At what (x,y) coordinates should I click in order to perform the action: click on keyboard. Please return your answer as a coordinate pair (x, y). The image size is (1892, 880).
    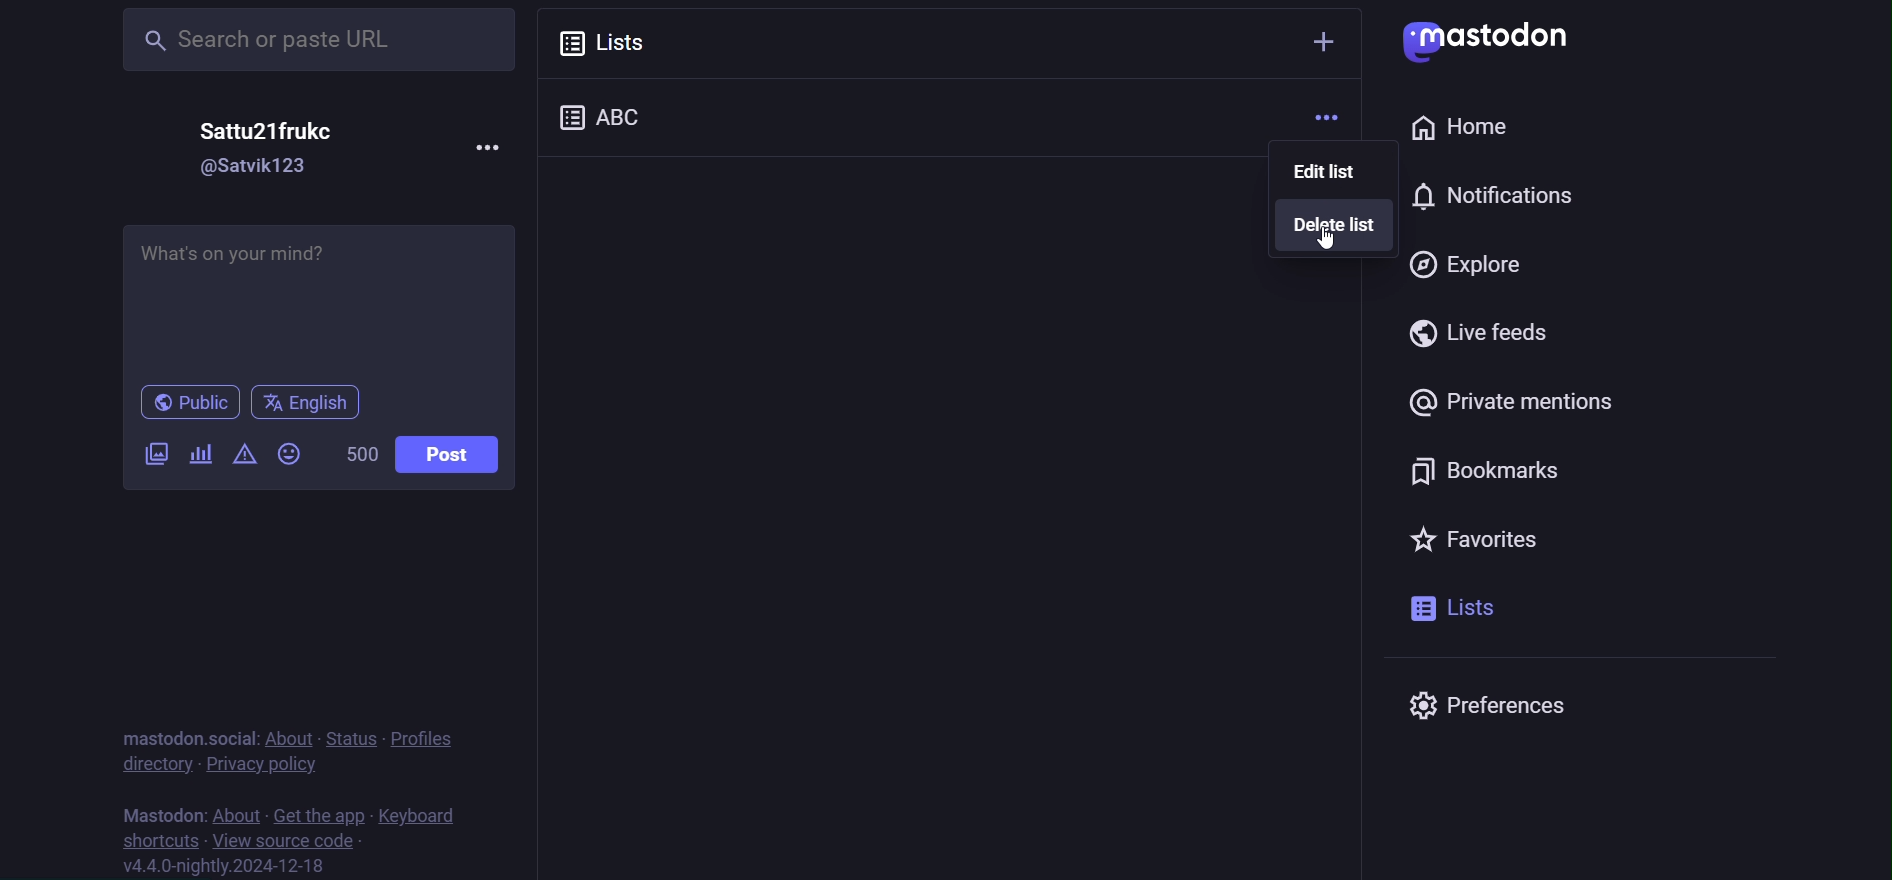
    Looking at the image, I should click on (429, 813).